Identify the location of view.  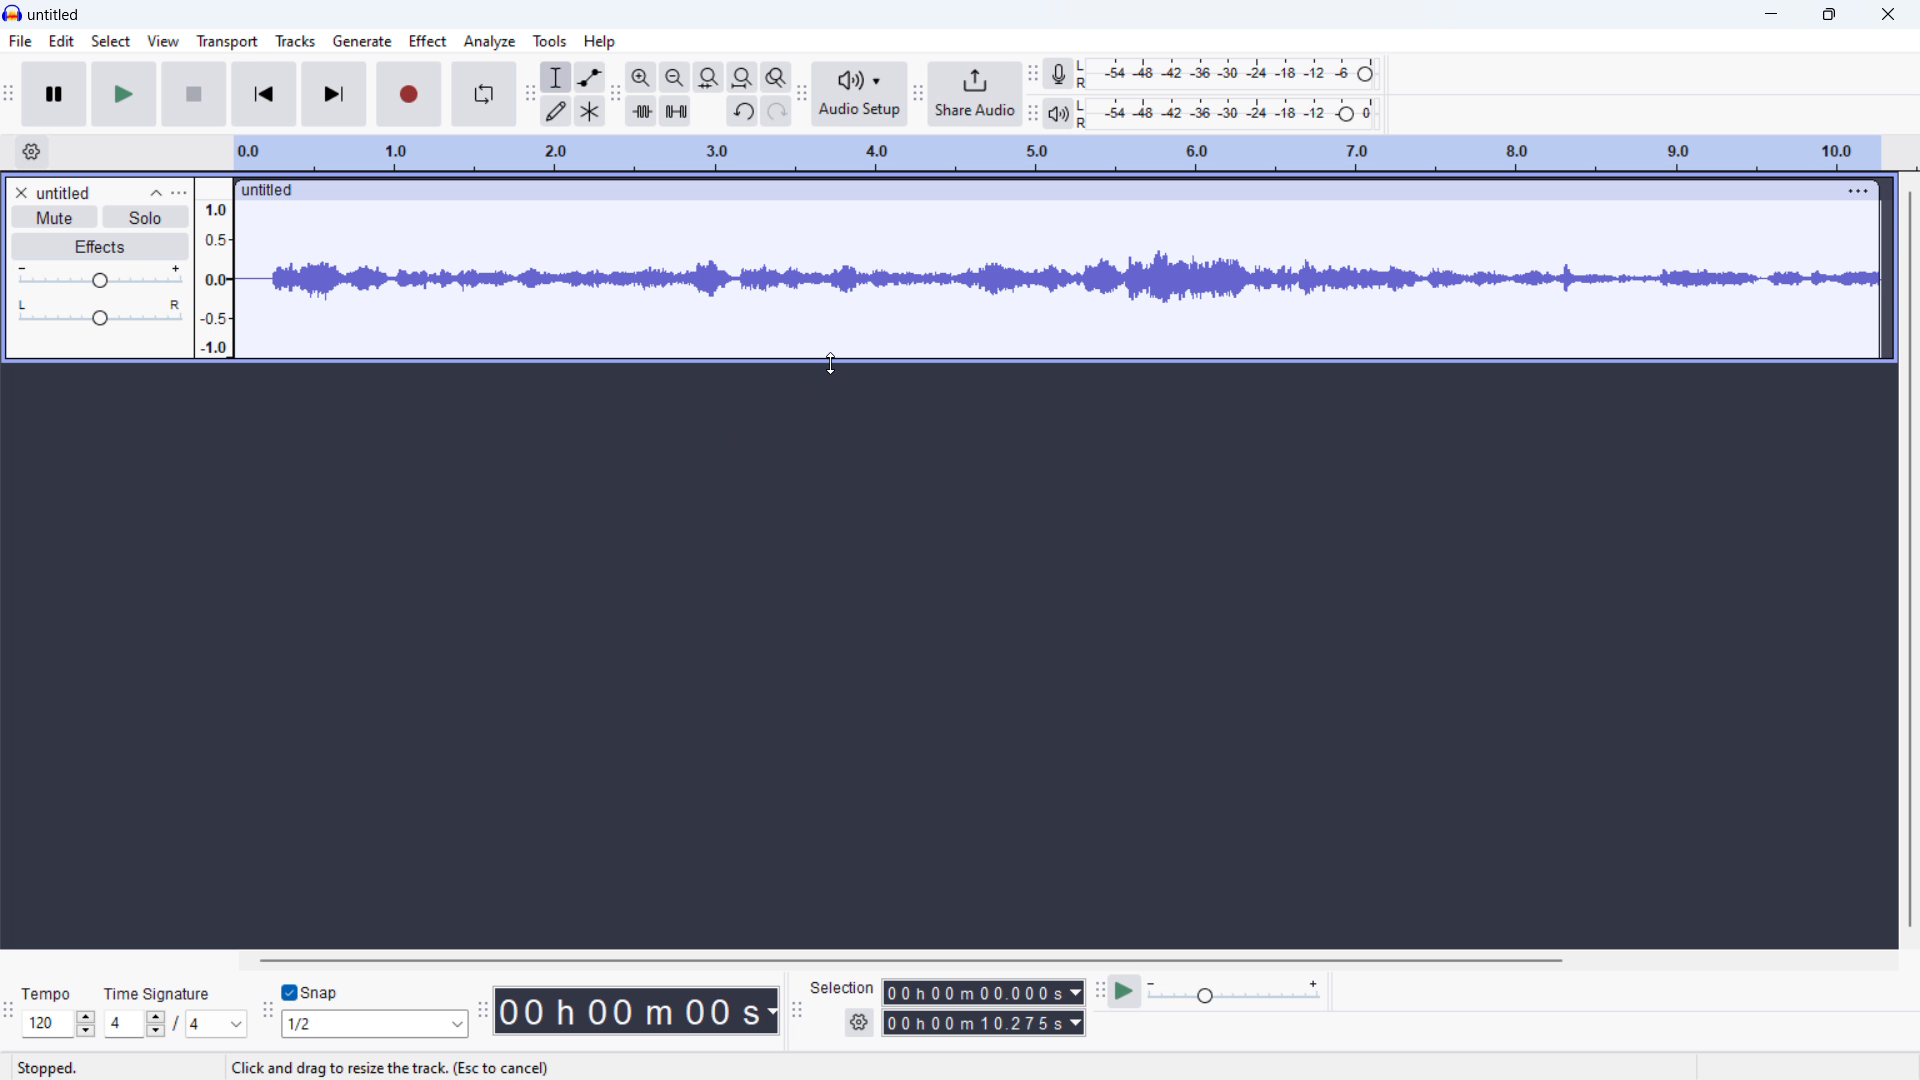
(161, 42).